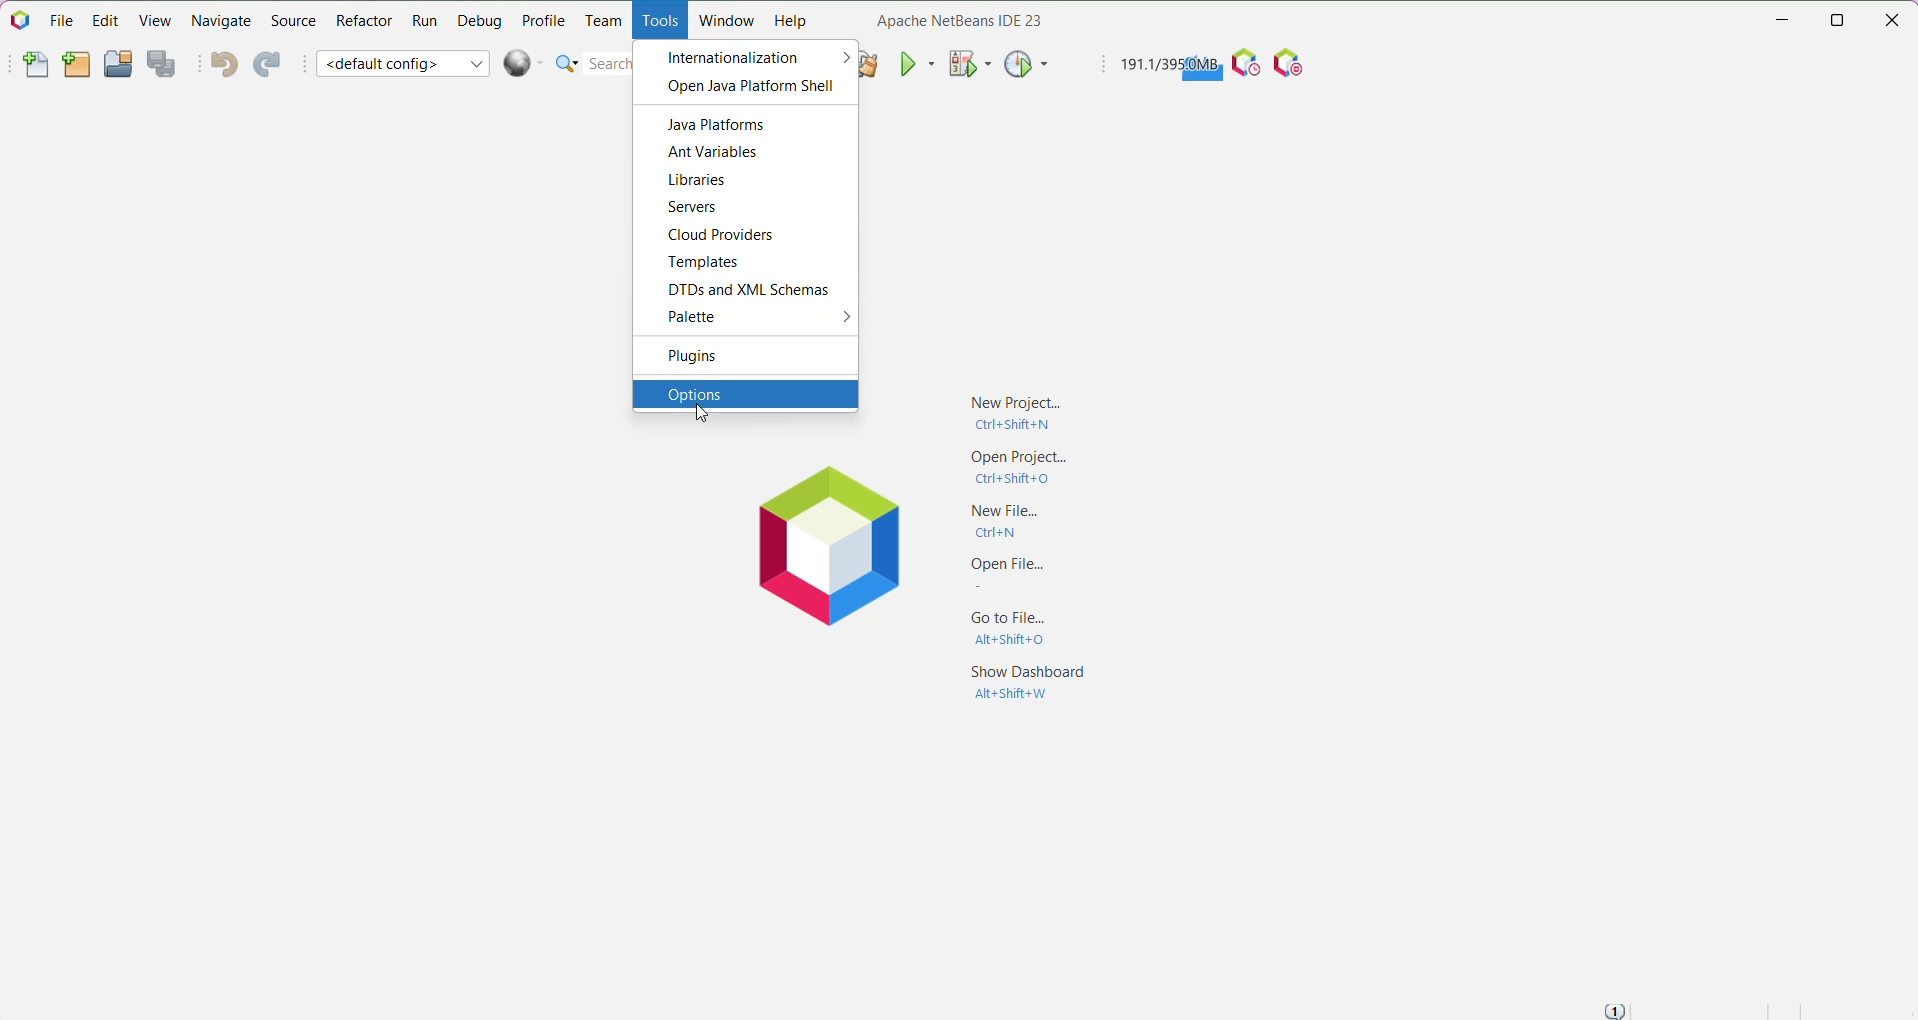 This screenshot has height=1020, width=1918. I want to click on Click to force garbage collection, so click(1168, 65).